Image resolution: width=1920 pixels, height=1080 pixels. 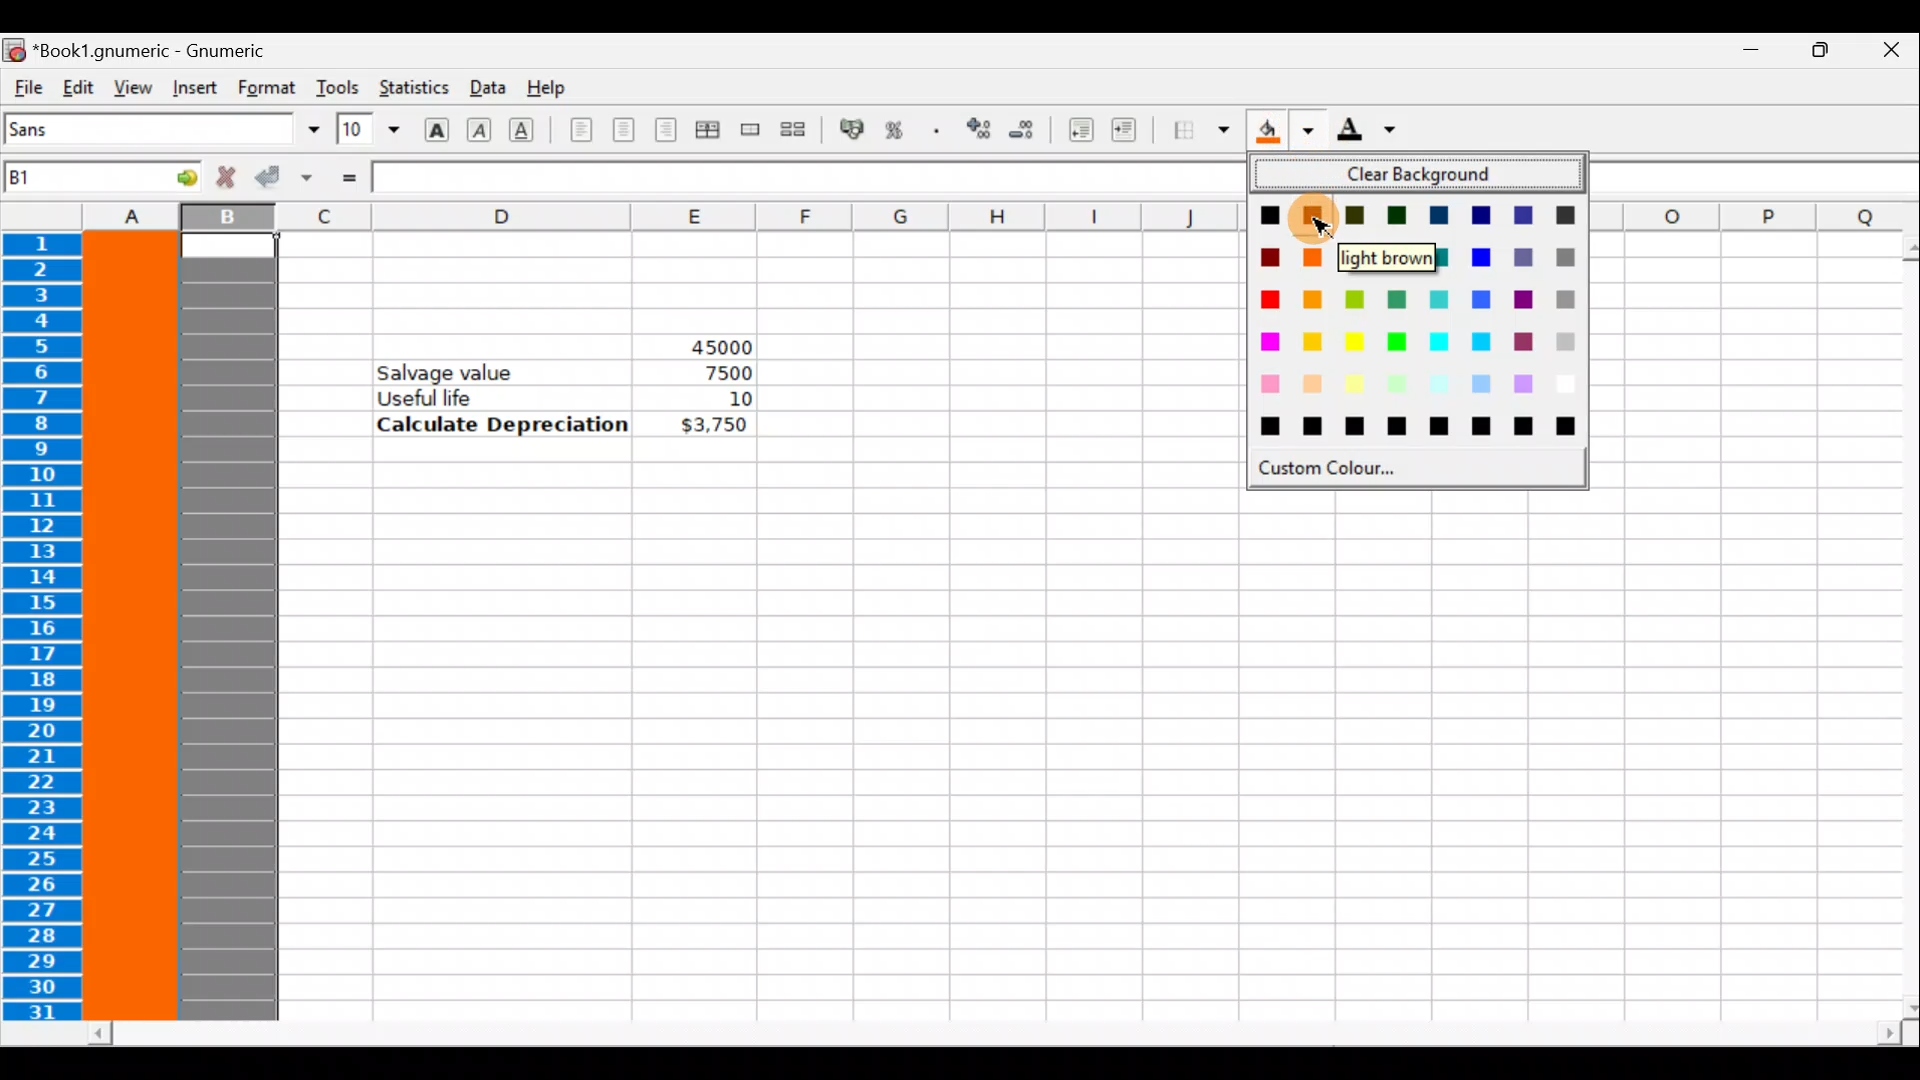 I want to click on Go to, so click(x=173, y=176).